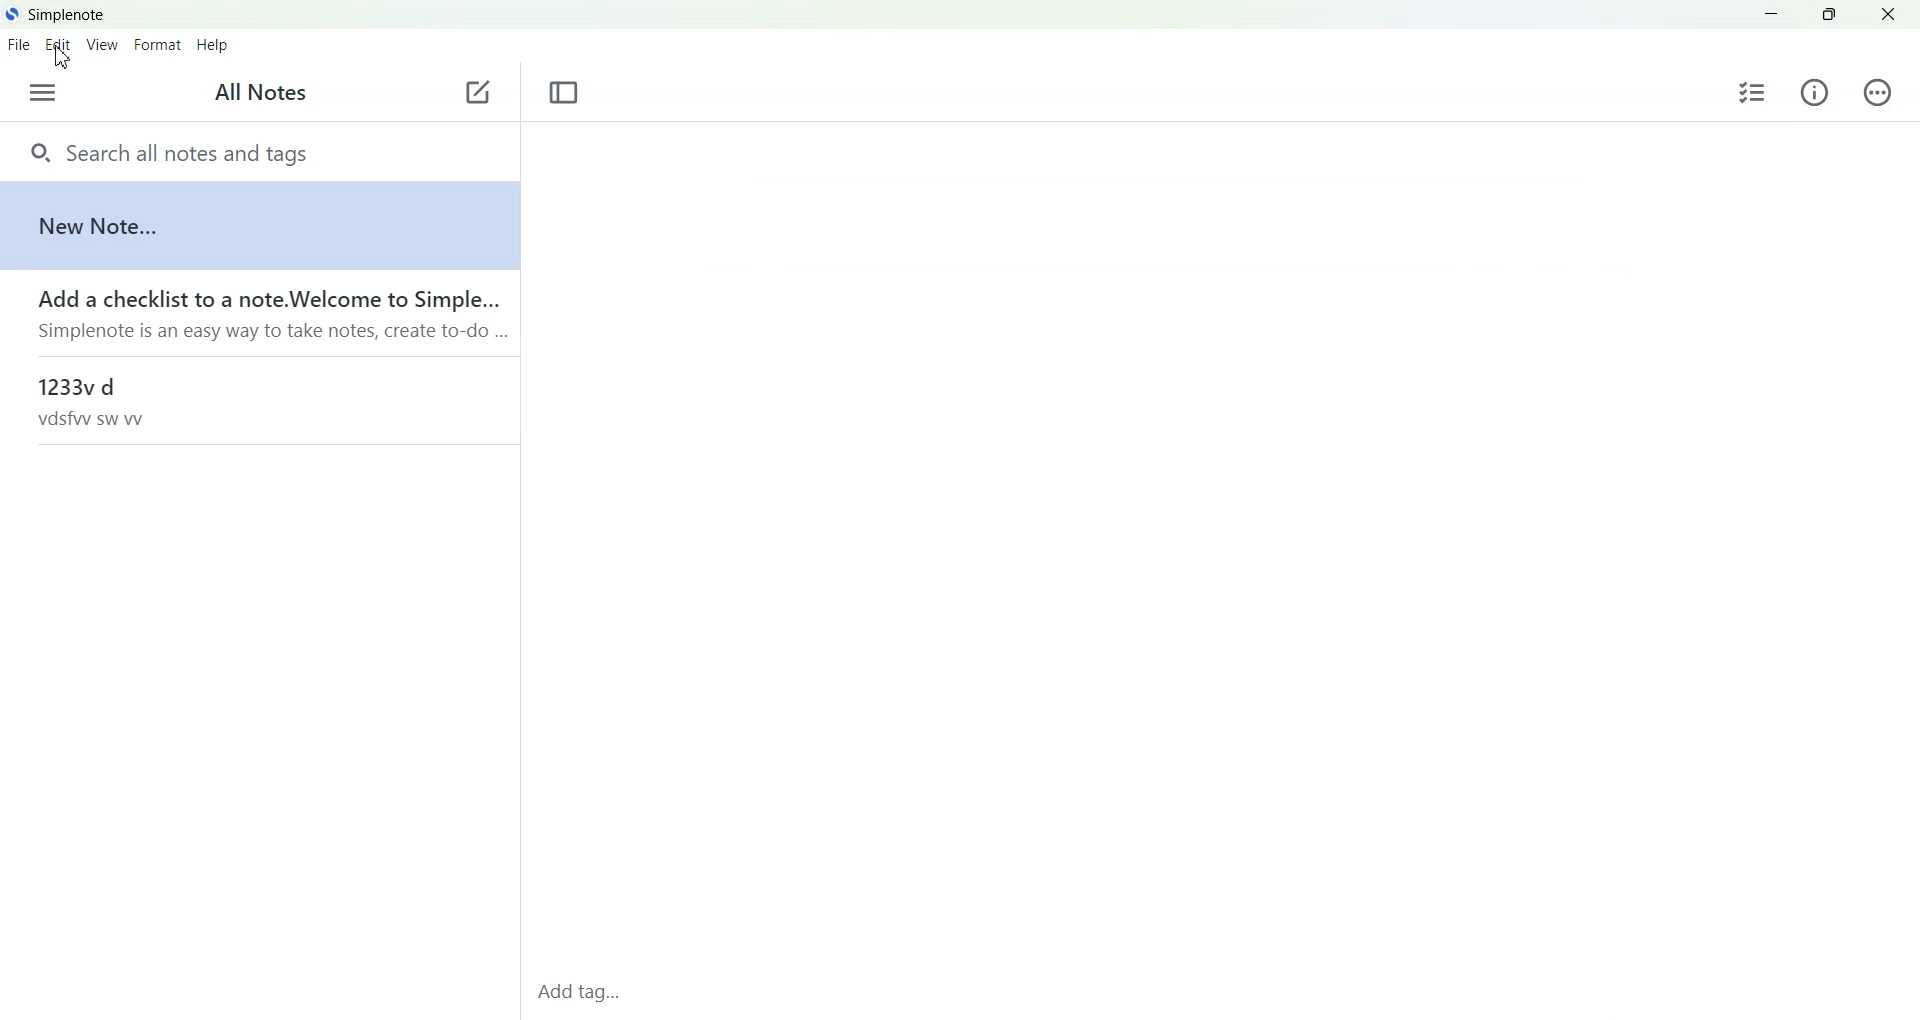  What do you see at coordinates (1753, 91) in the screenshot?
I see `Insert Checklist` at bounding box center [1753, 91].